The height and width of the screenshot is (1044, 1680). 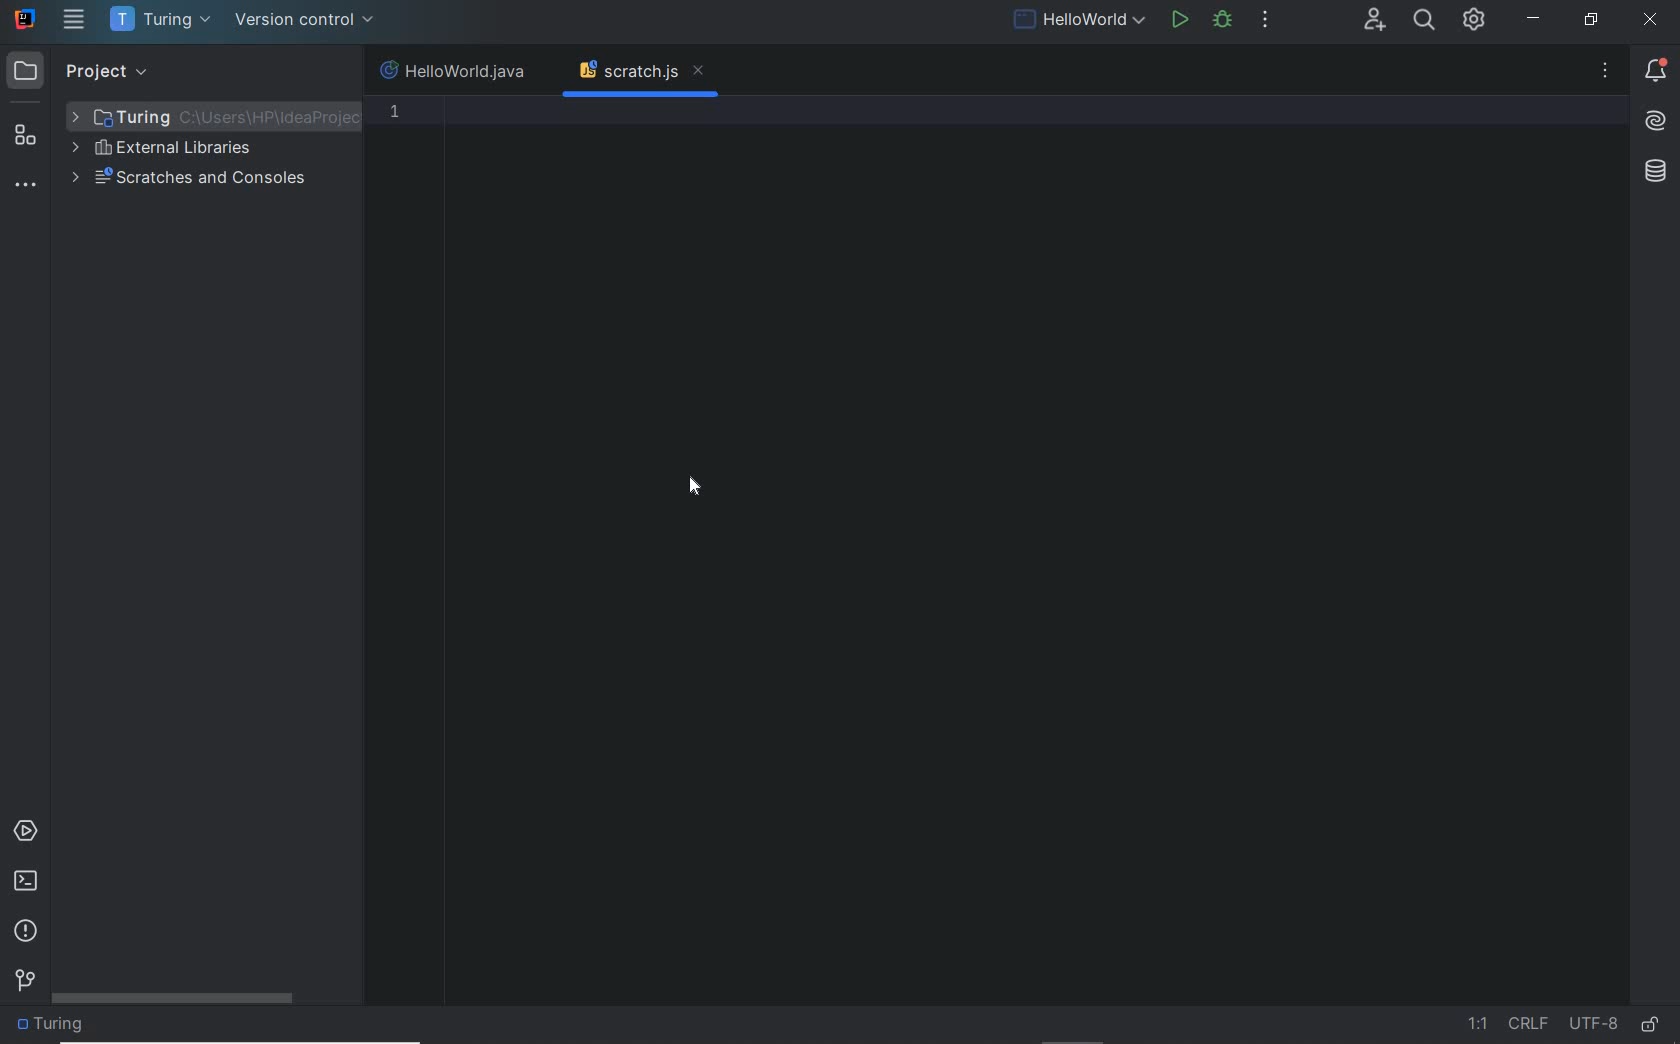 What do you see at coordinates (1593, 1024) in the screenshot?
I see `file encoding` at bounding box center [1593, 1024].